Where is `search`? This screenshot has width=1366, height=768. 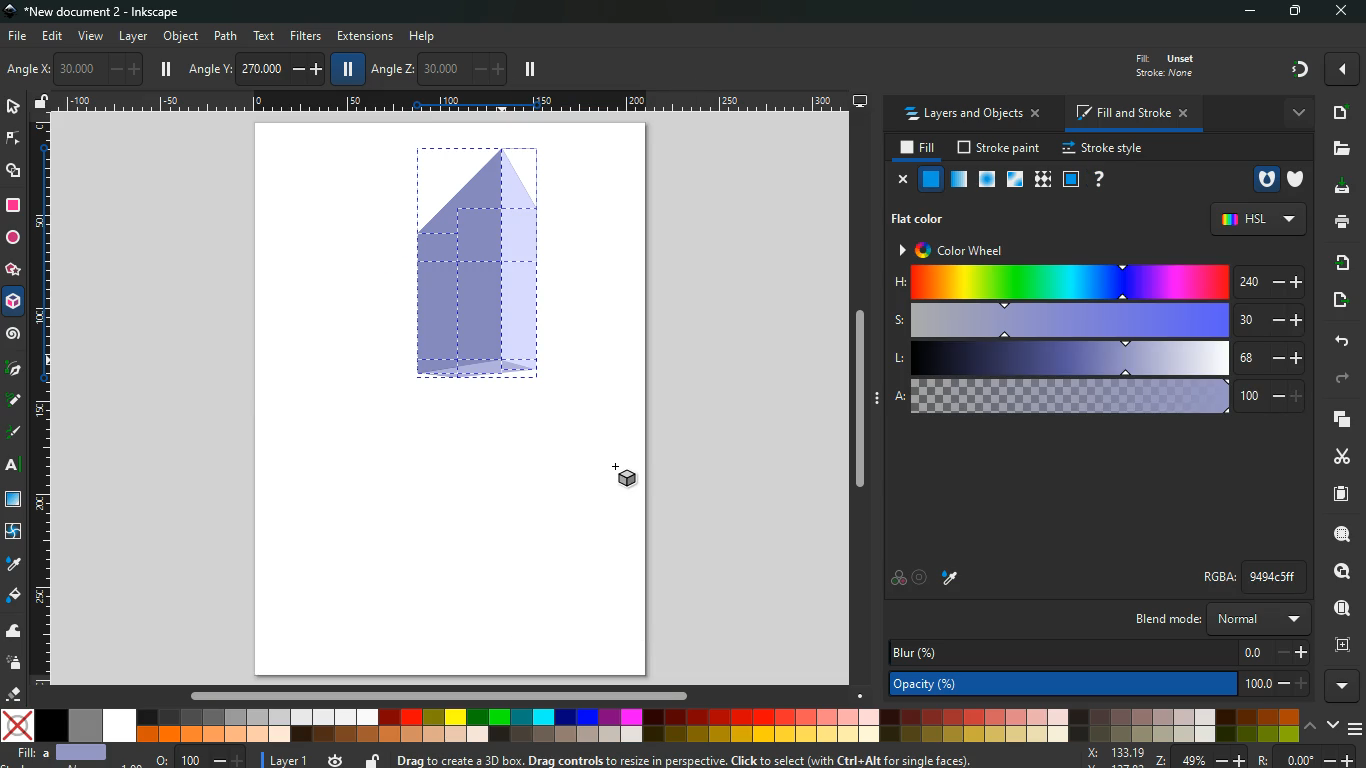 search is located at coordinates (1340, 534).